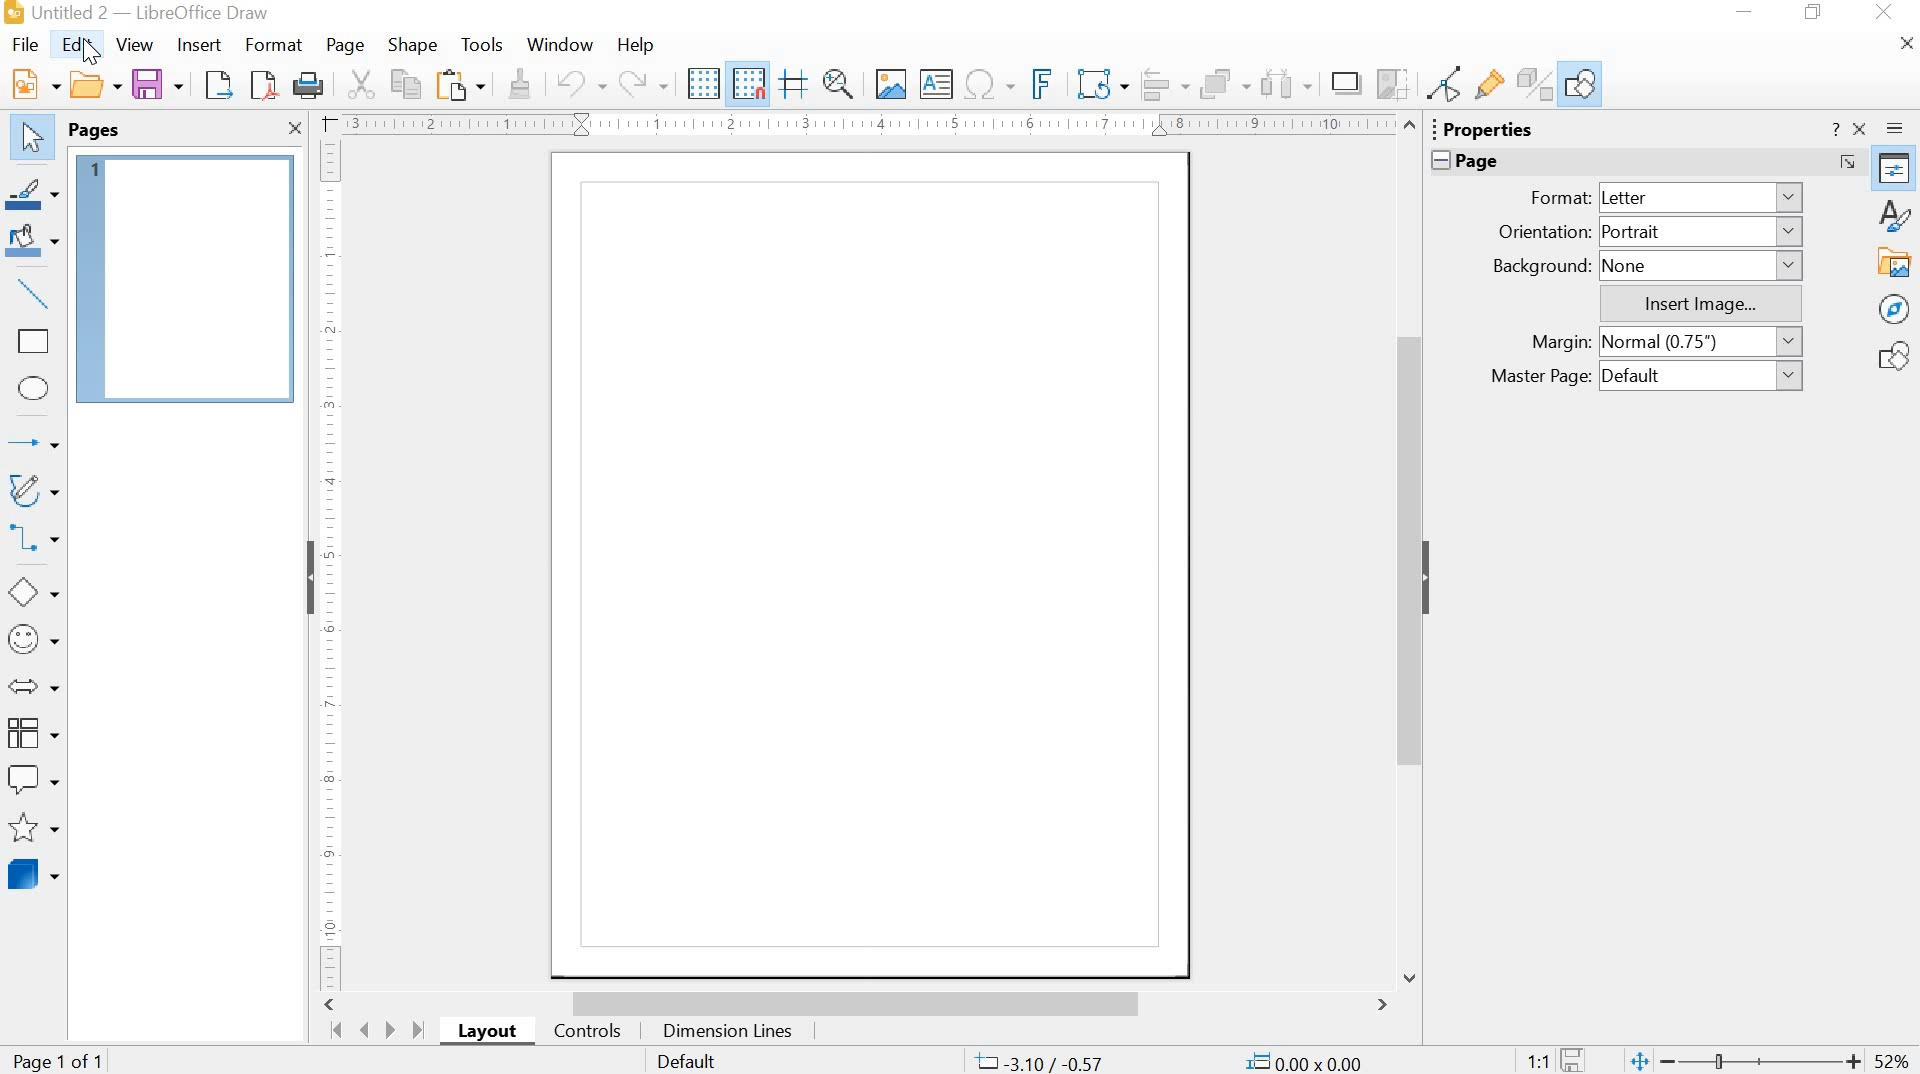 This screenshot has width=1920, height=1074. What do you see at coordinates (1835, 129) in the screenshot?
I see `Help about this sidebar deck` at bounding box center [1835, 129].